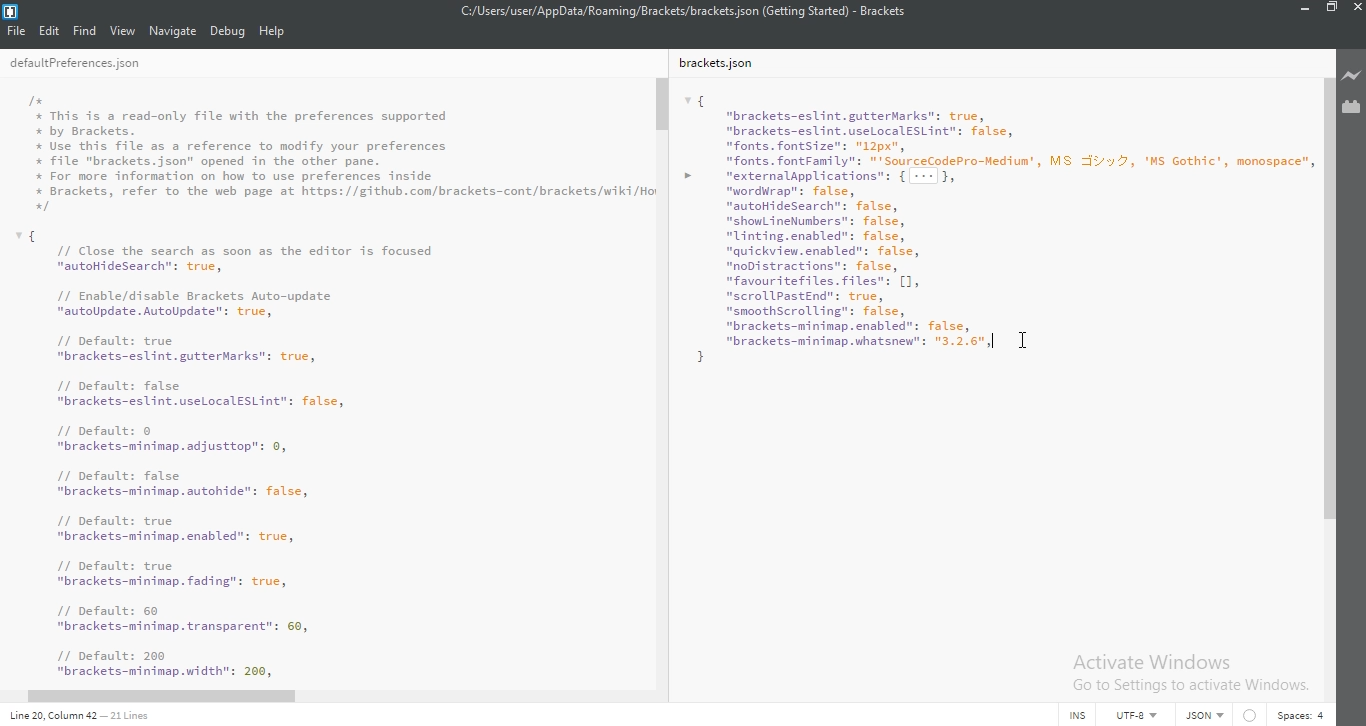 The image size is (1366, 726). Describe the element at coordinates (1298, 713) in the screenshot. I see `space: 4` at that location.